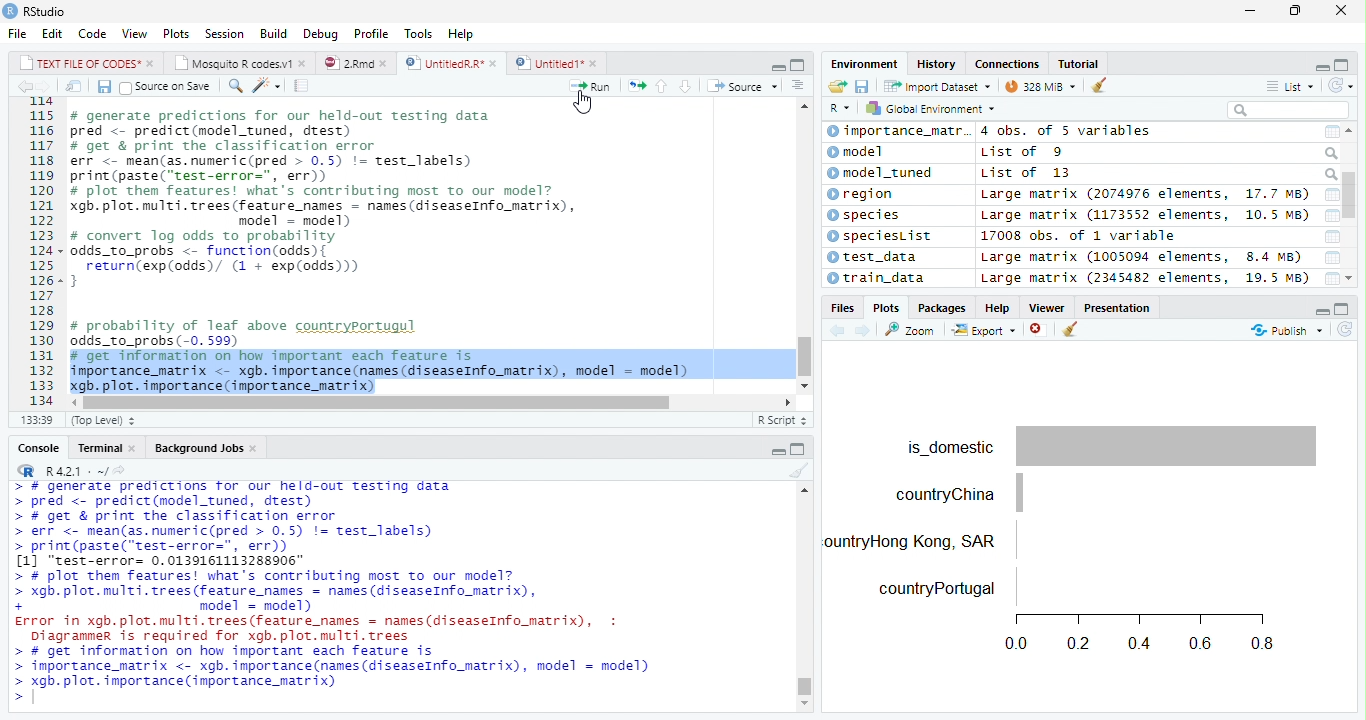 The image size is (1366, 720). I want to click on Source on Save, so click(164, 87).